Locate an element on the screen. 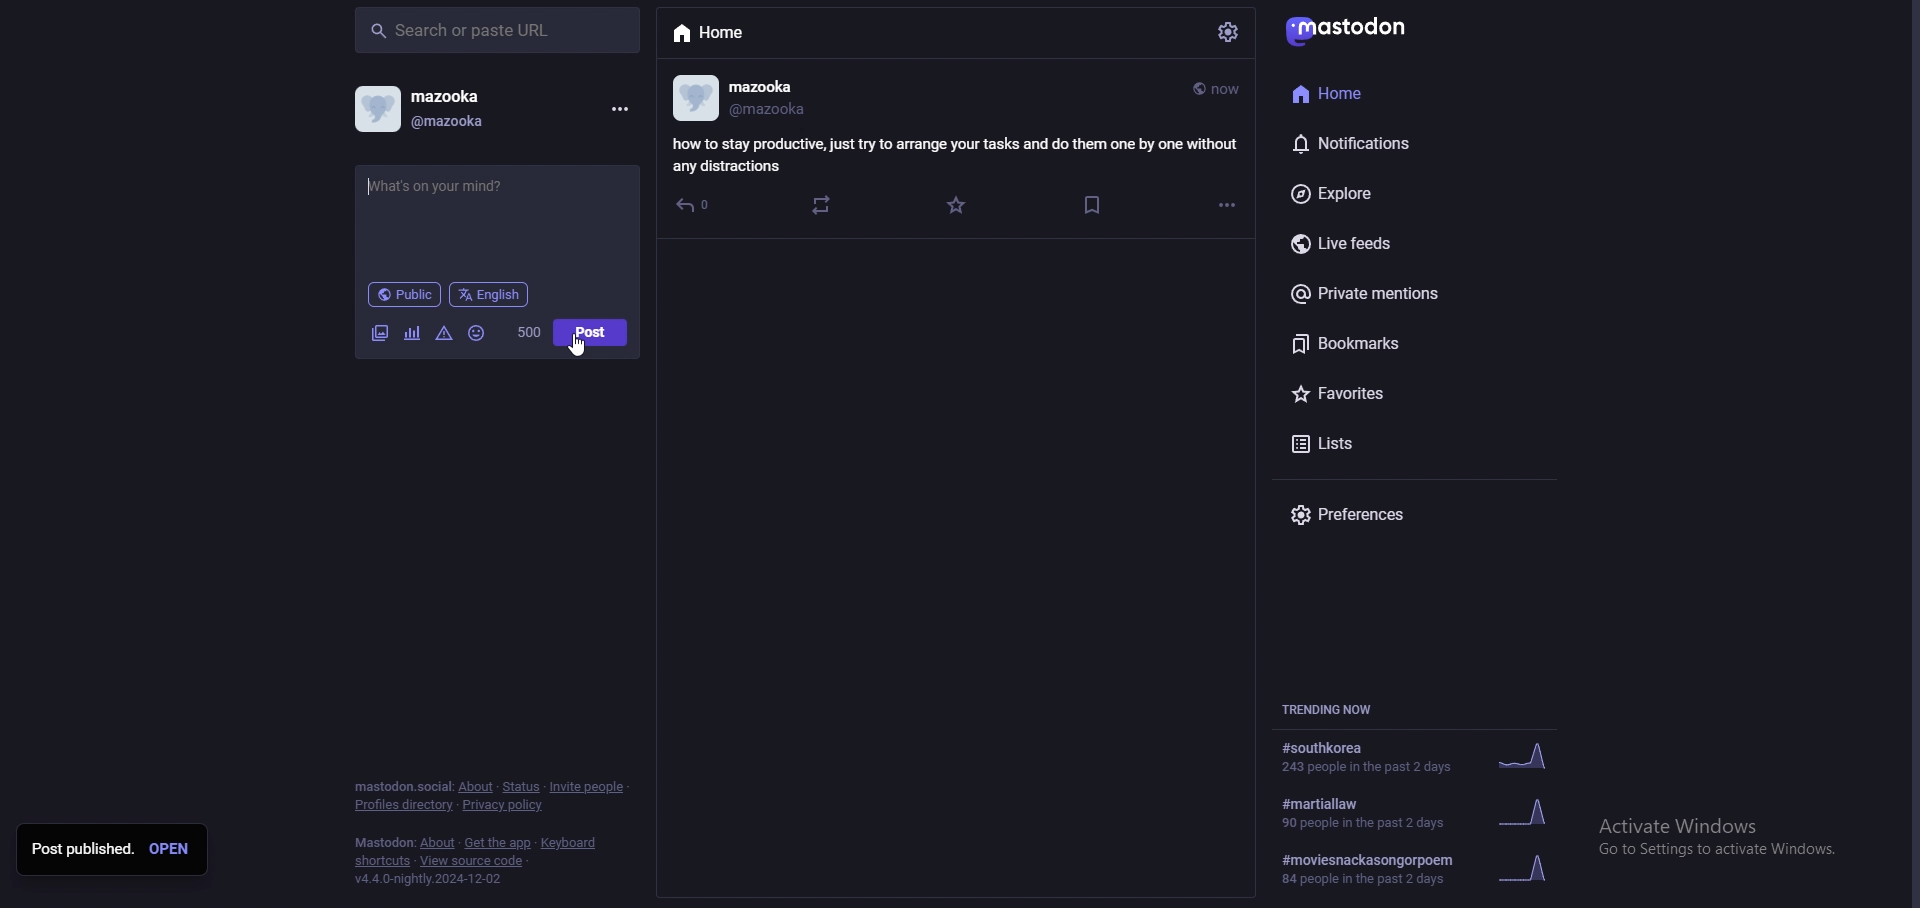 Image resolution: width=1920 pixels, height=908 pixels. mastodon social is located at coordinates (401, 786).